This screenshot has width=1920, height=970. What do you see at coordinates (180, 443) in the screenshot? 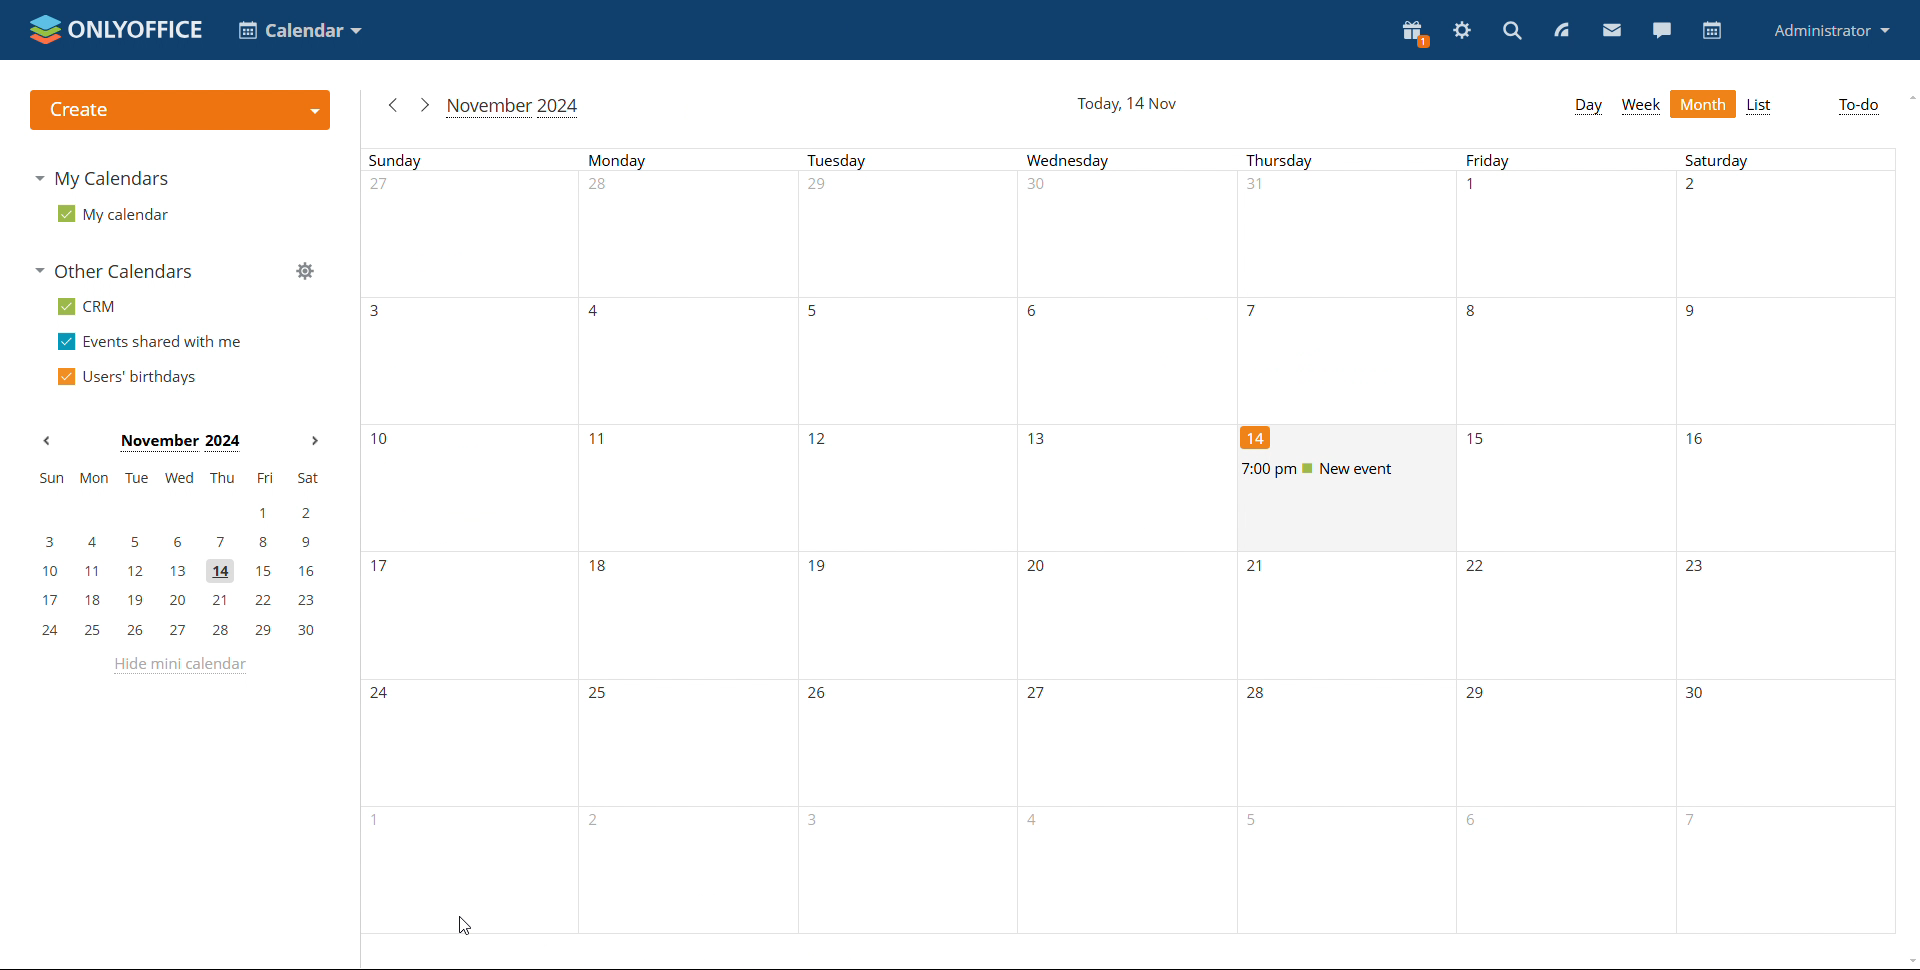
I see `current month` at bounding box center [180, 443].